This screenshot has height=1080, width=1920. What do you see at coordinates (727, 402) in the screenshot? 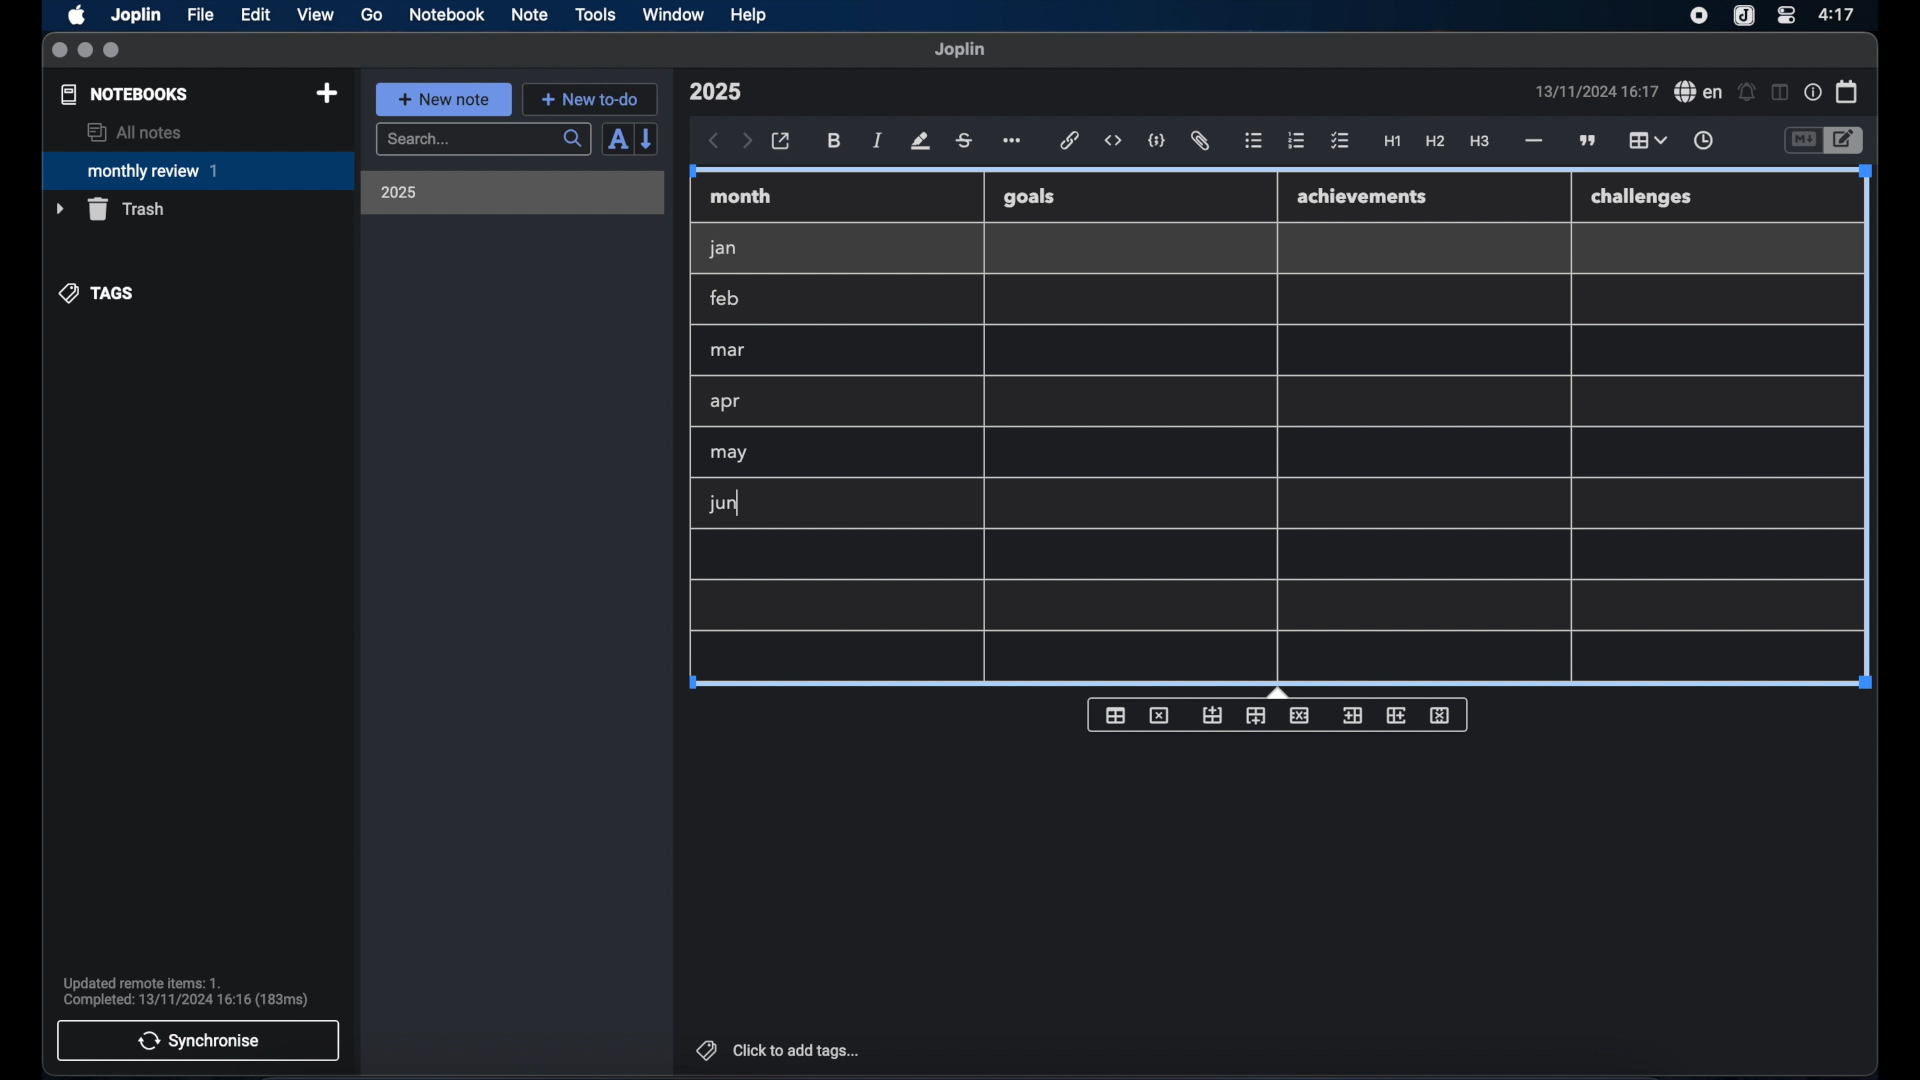
I see `apr` at bounding box center [727, 402].